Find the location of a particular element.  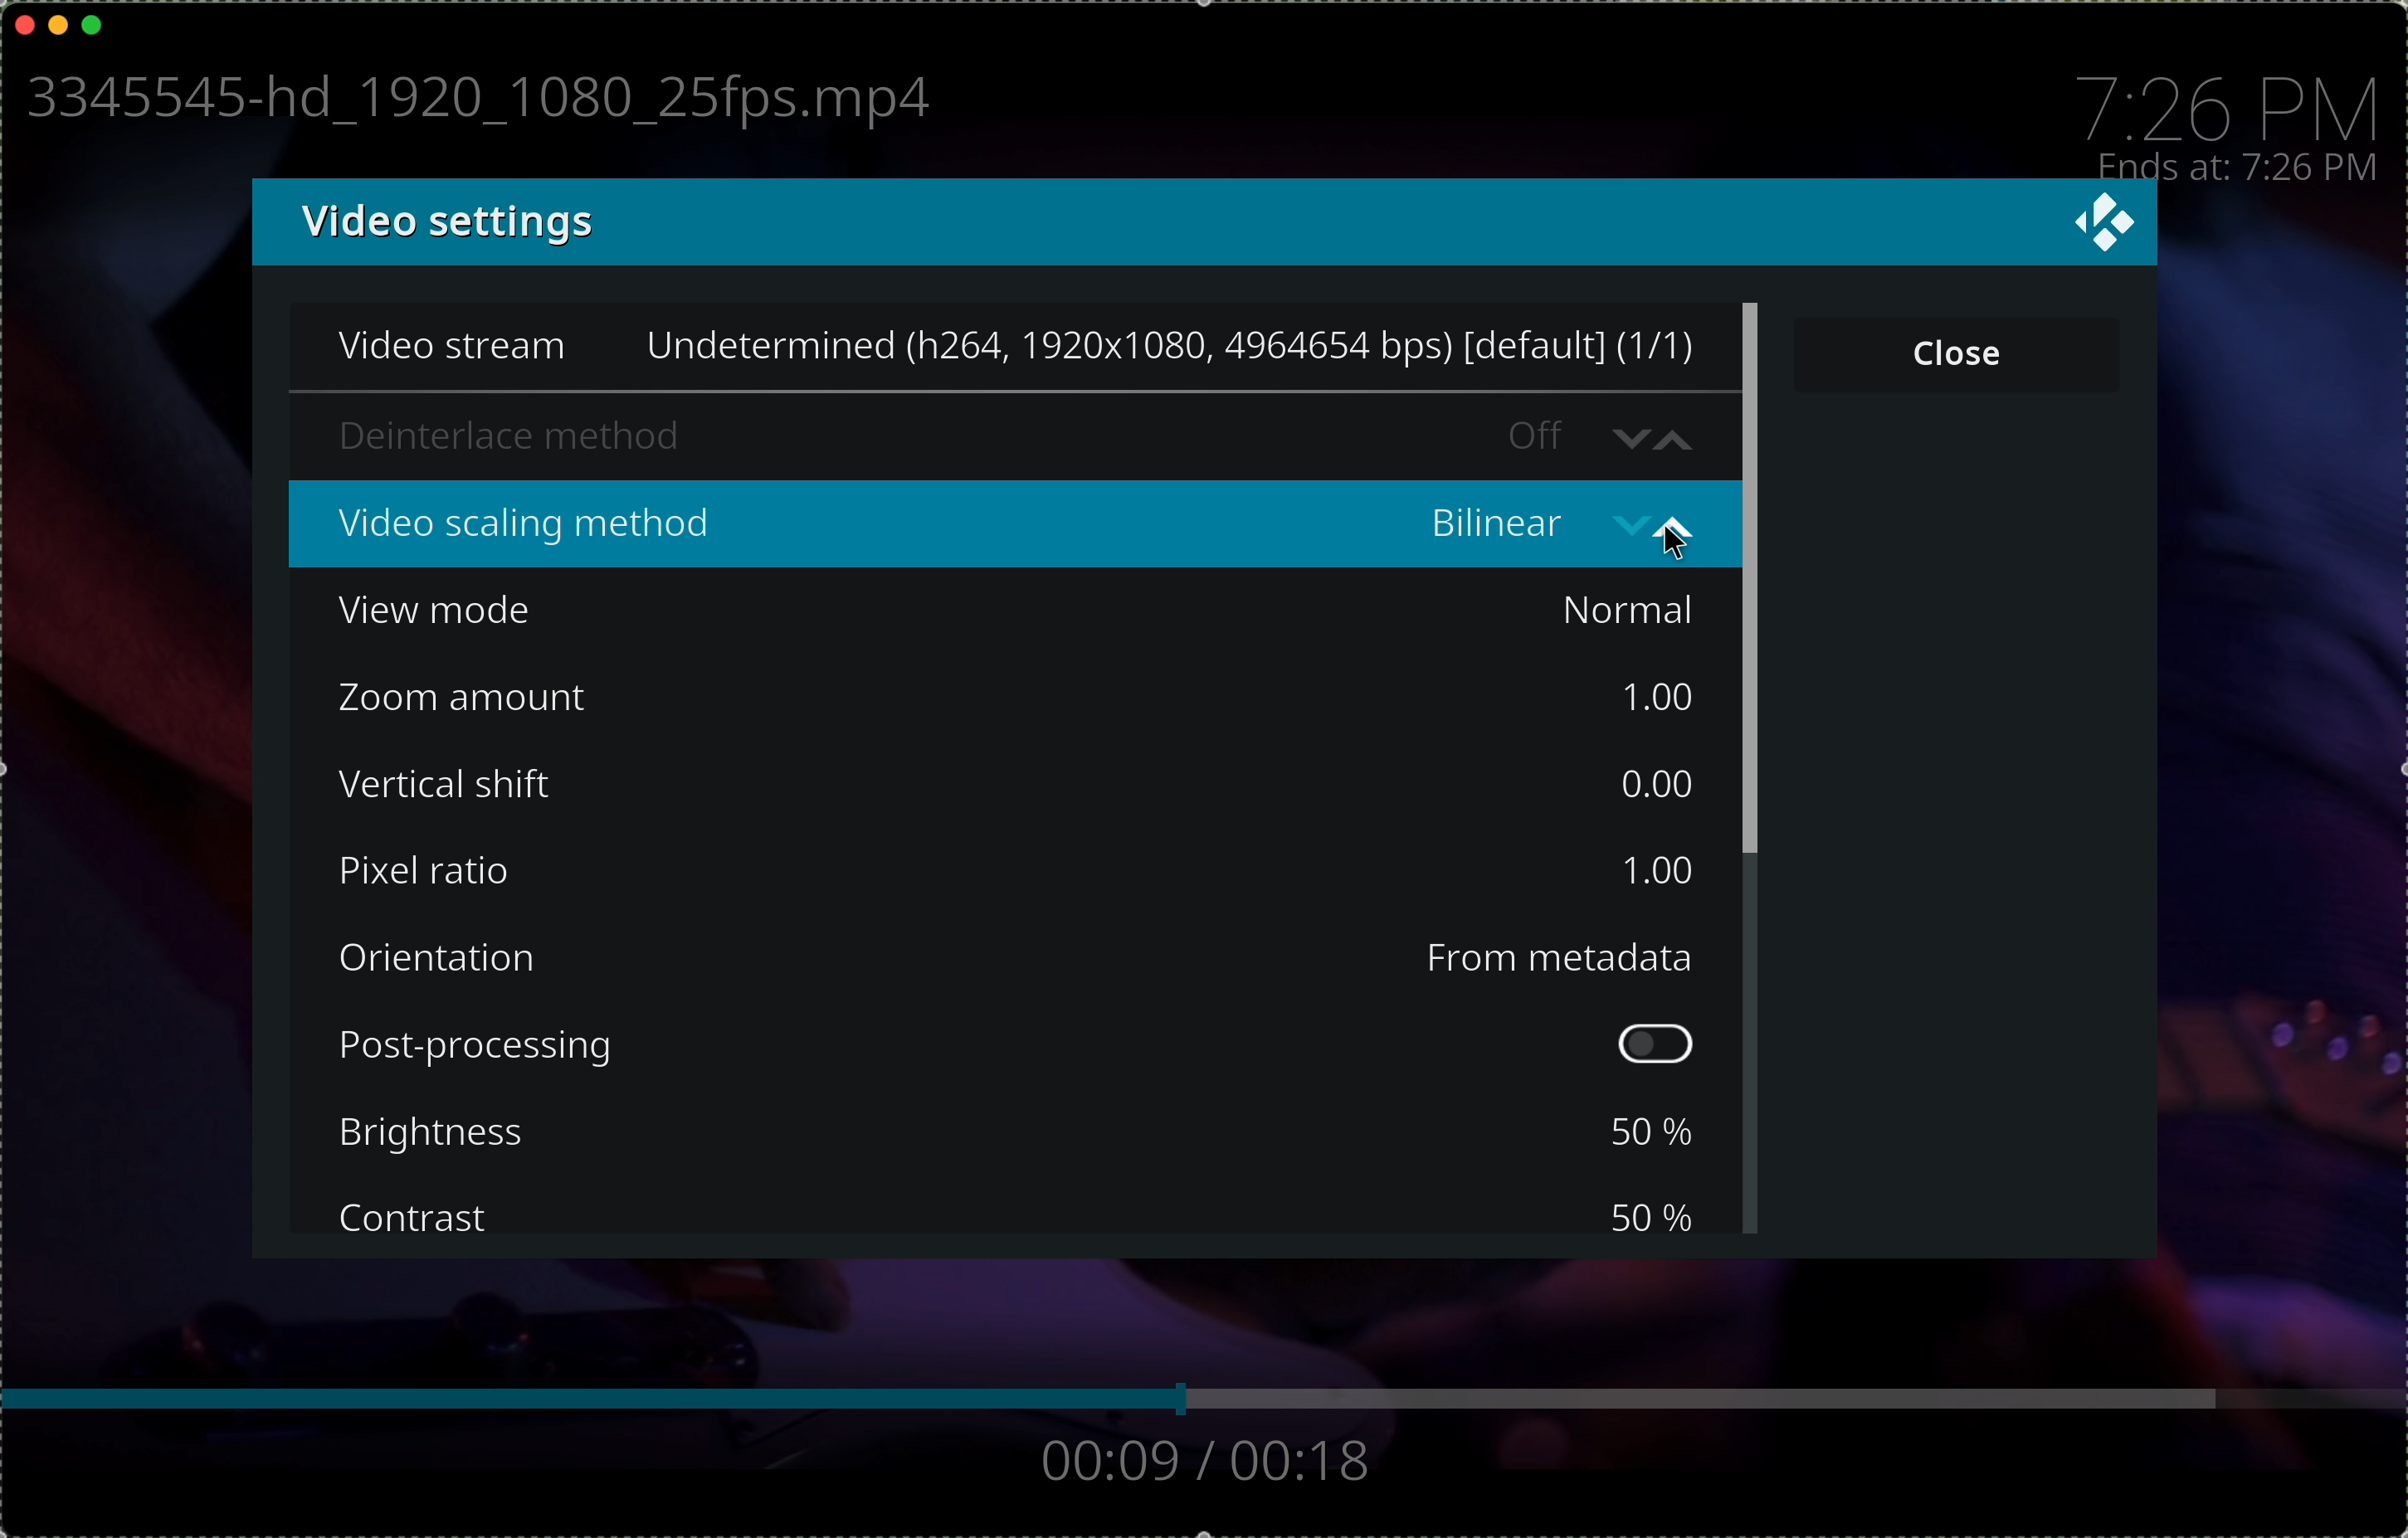

vertical shift is located at coordinates (450, 786).